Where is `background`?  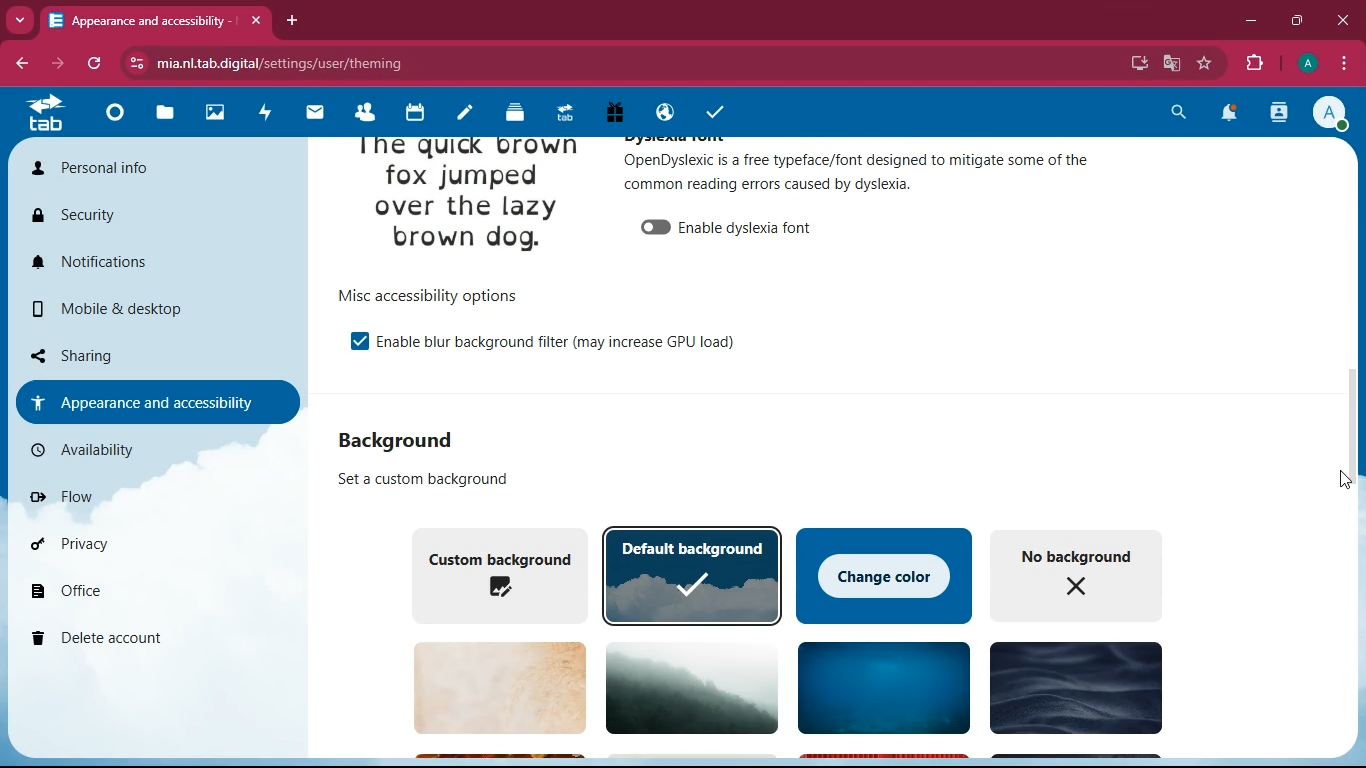
background is located at coordinates (879, 690).